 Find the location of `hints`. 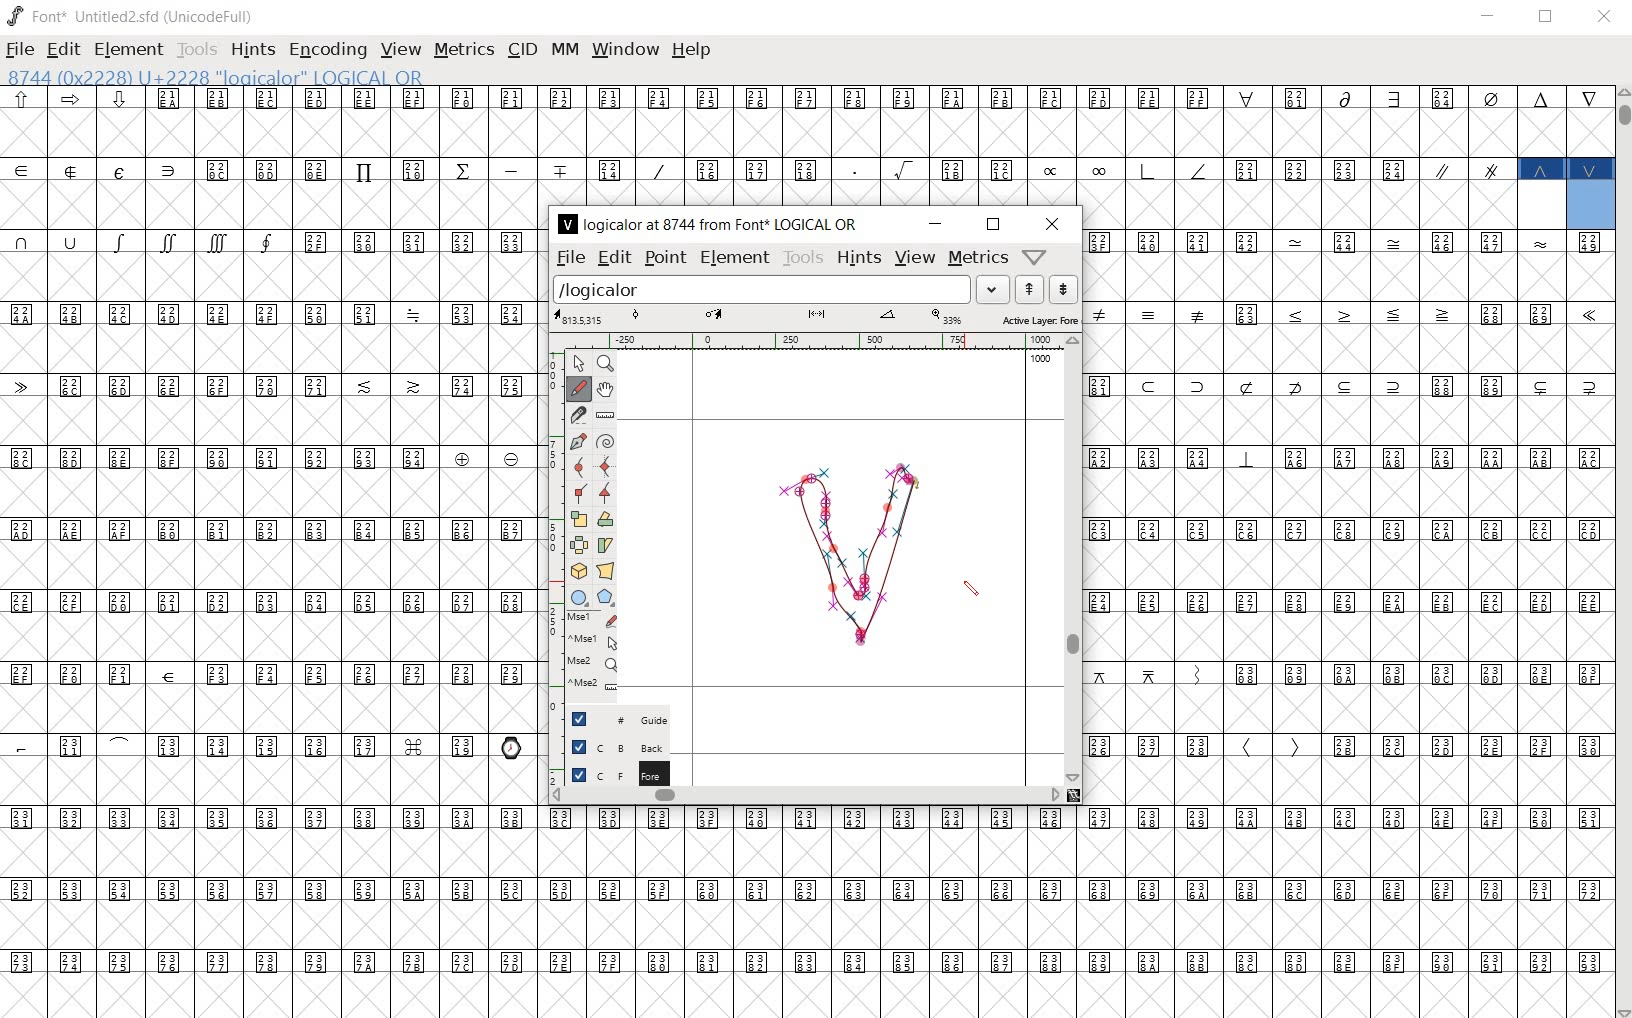

hints is located at coordinates (251, 52).